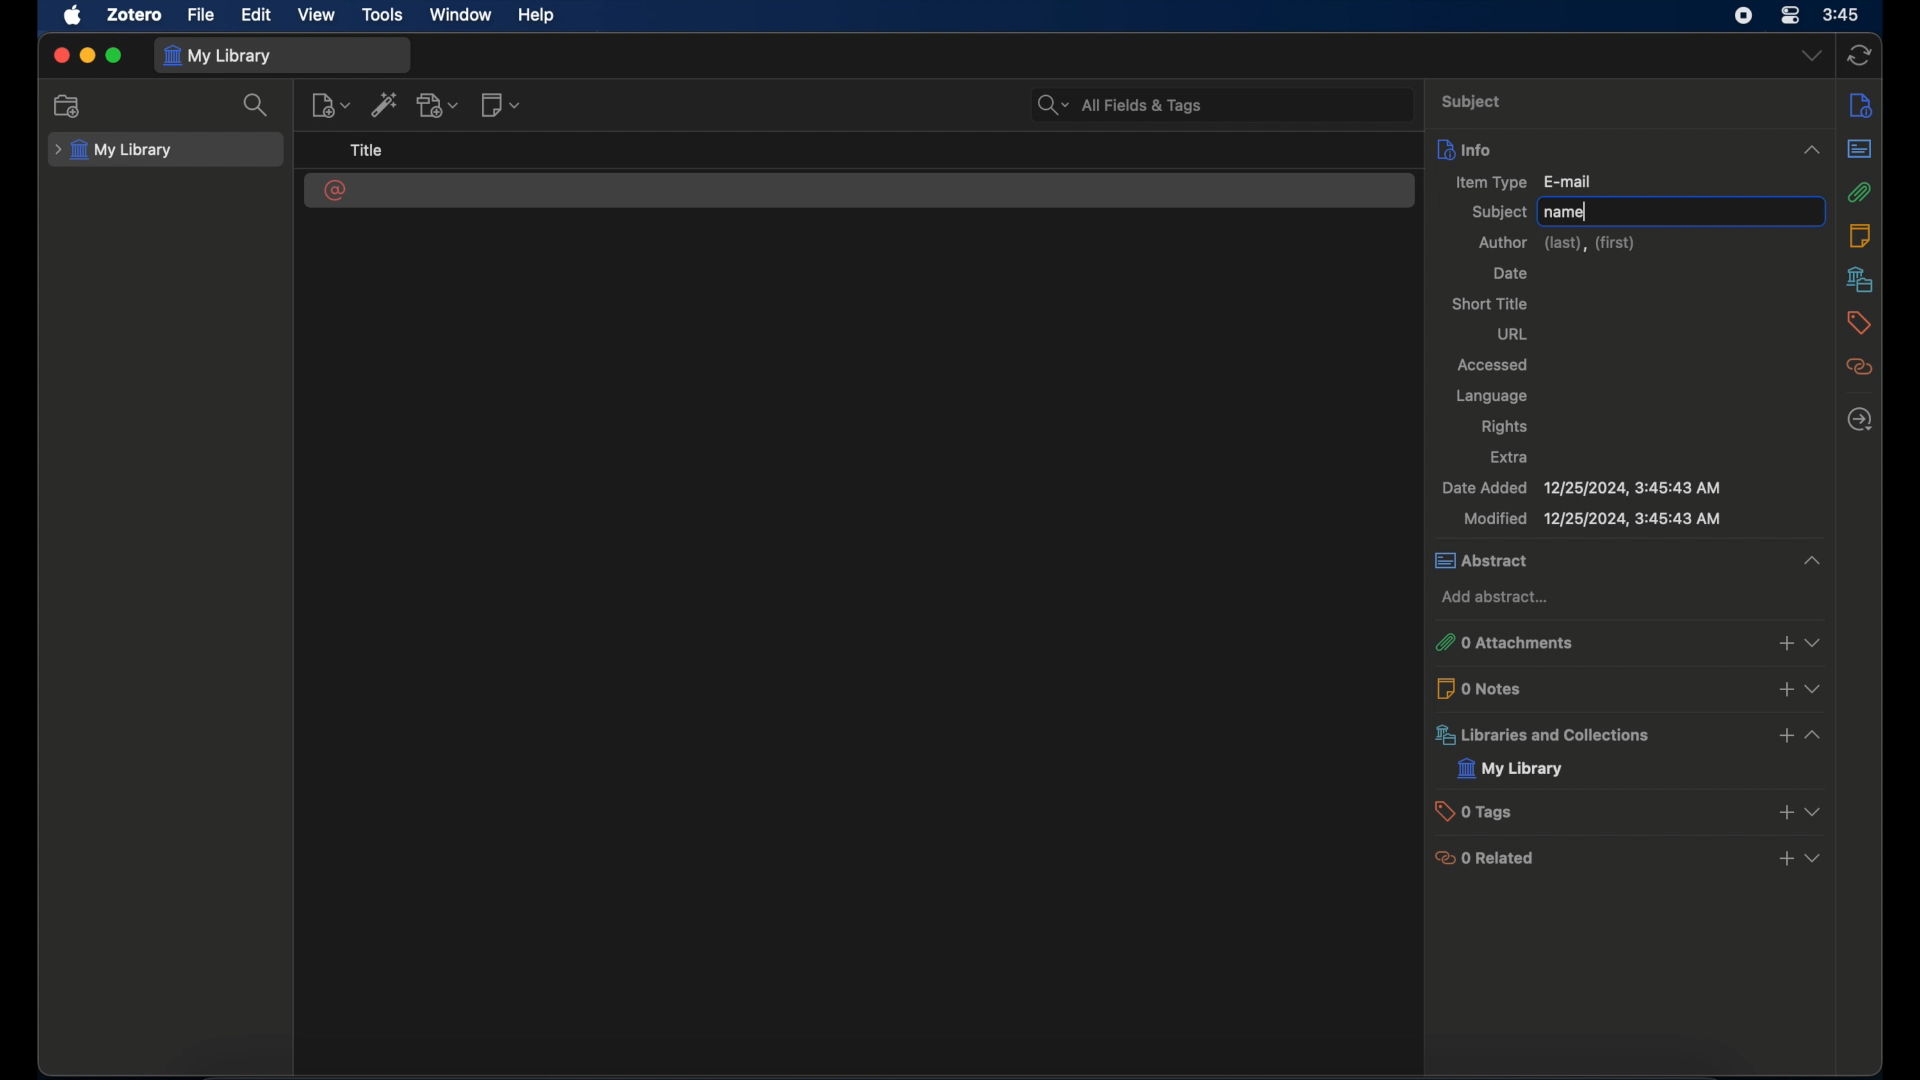  What do you see at coordinates (1631, 641) in the screenshot?
I see `0 attachments` at bounding box center [1631, 641].